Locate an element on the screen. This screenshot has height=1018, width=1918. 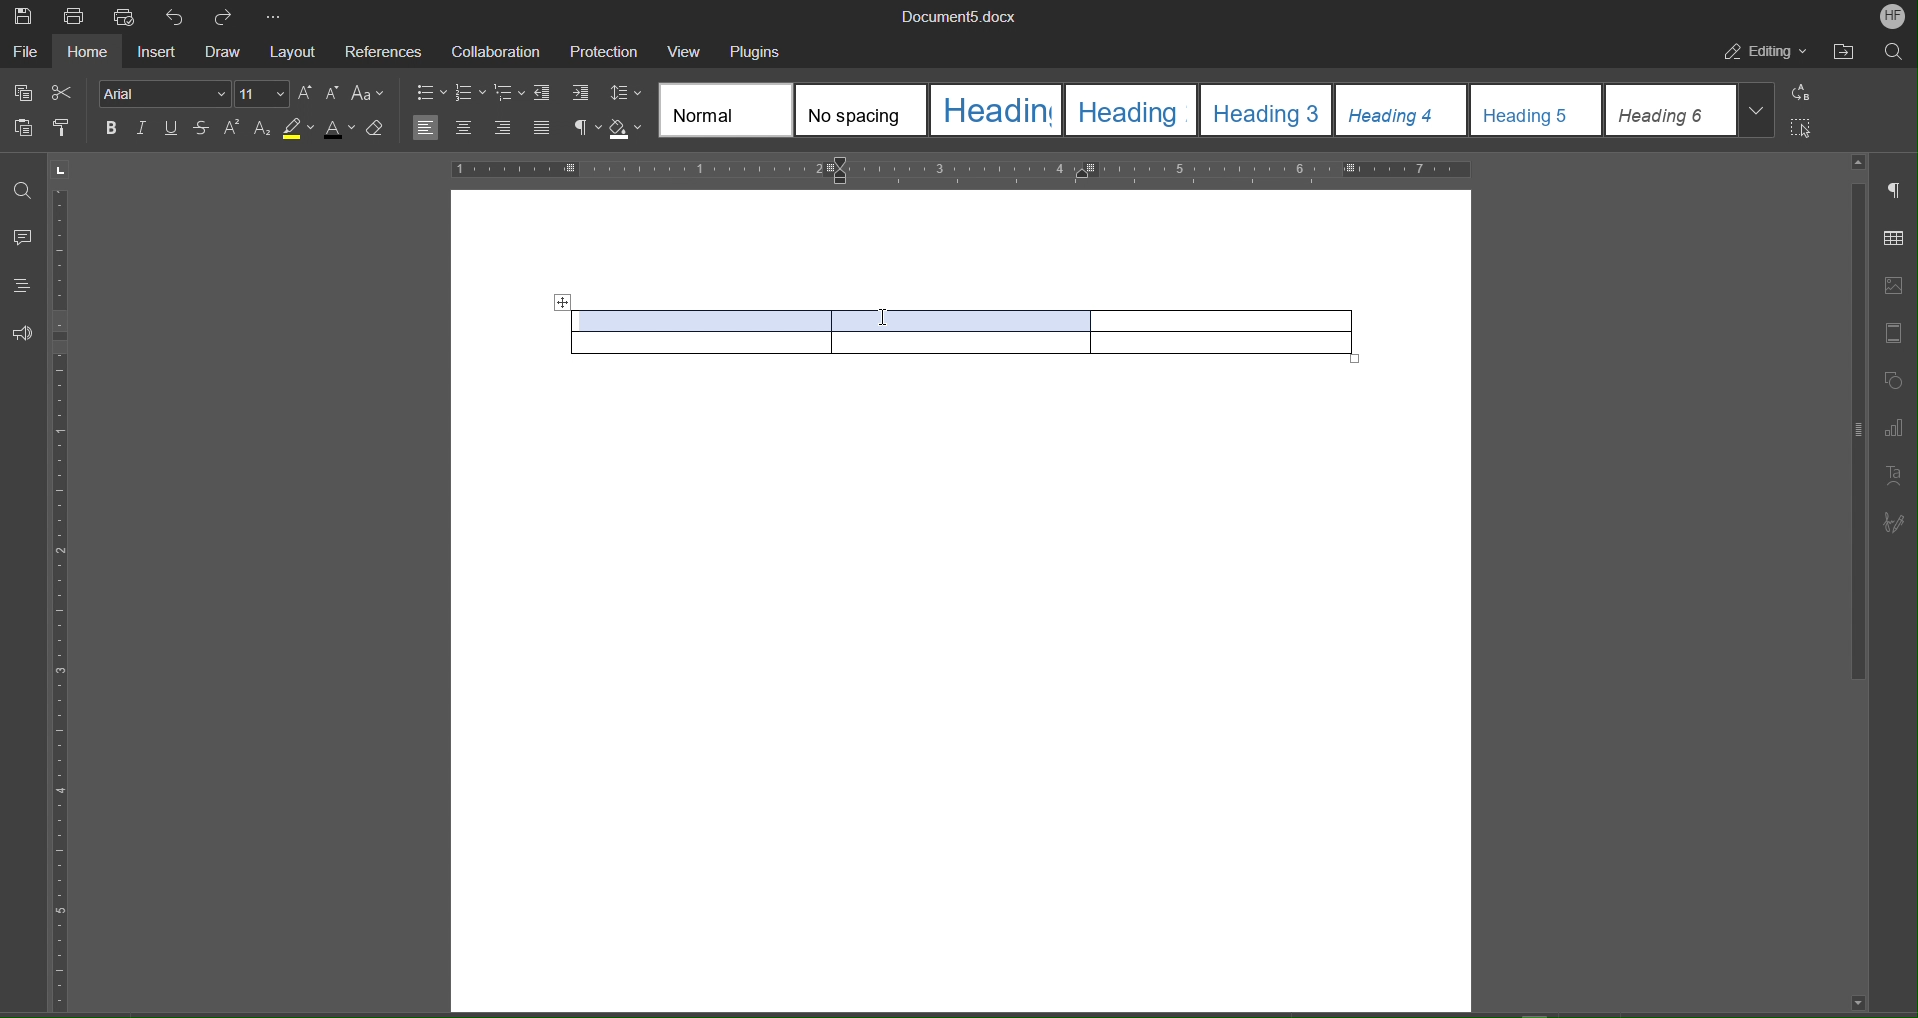
Table Settings is located at coordinates (1896, 237).